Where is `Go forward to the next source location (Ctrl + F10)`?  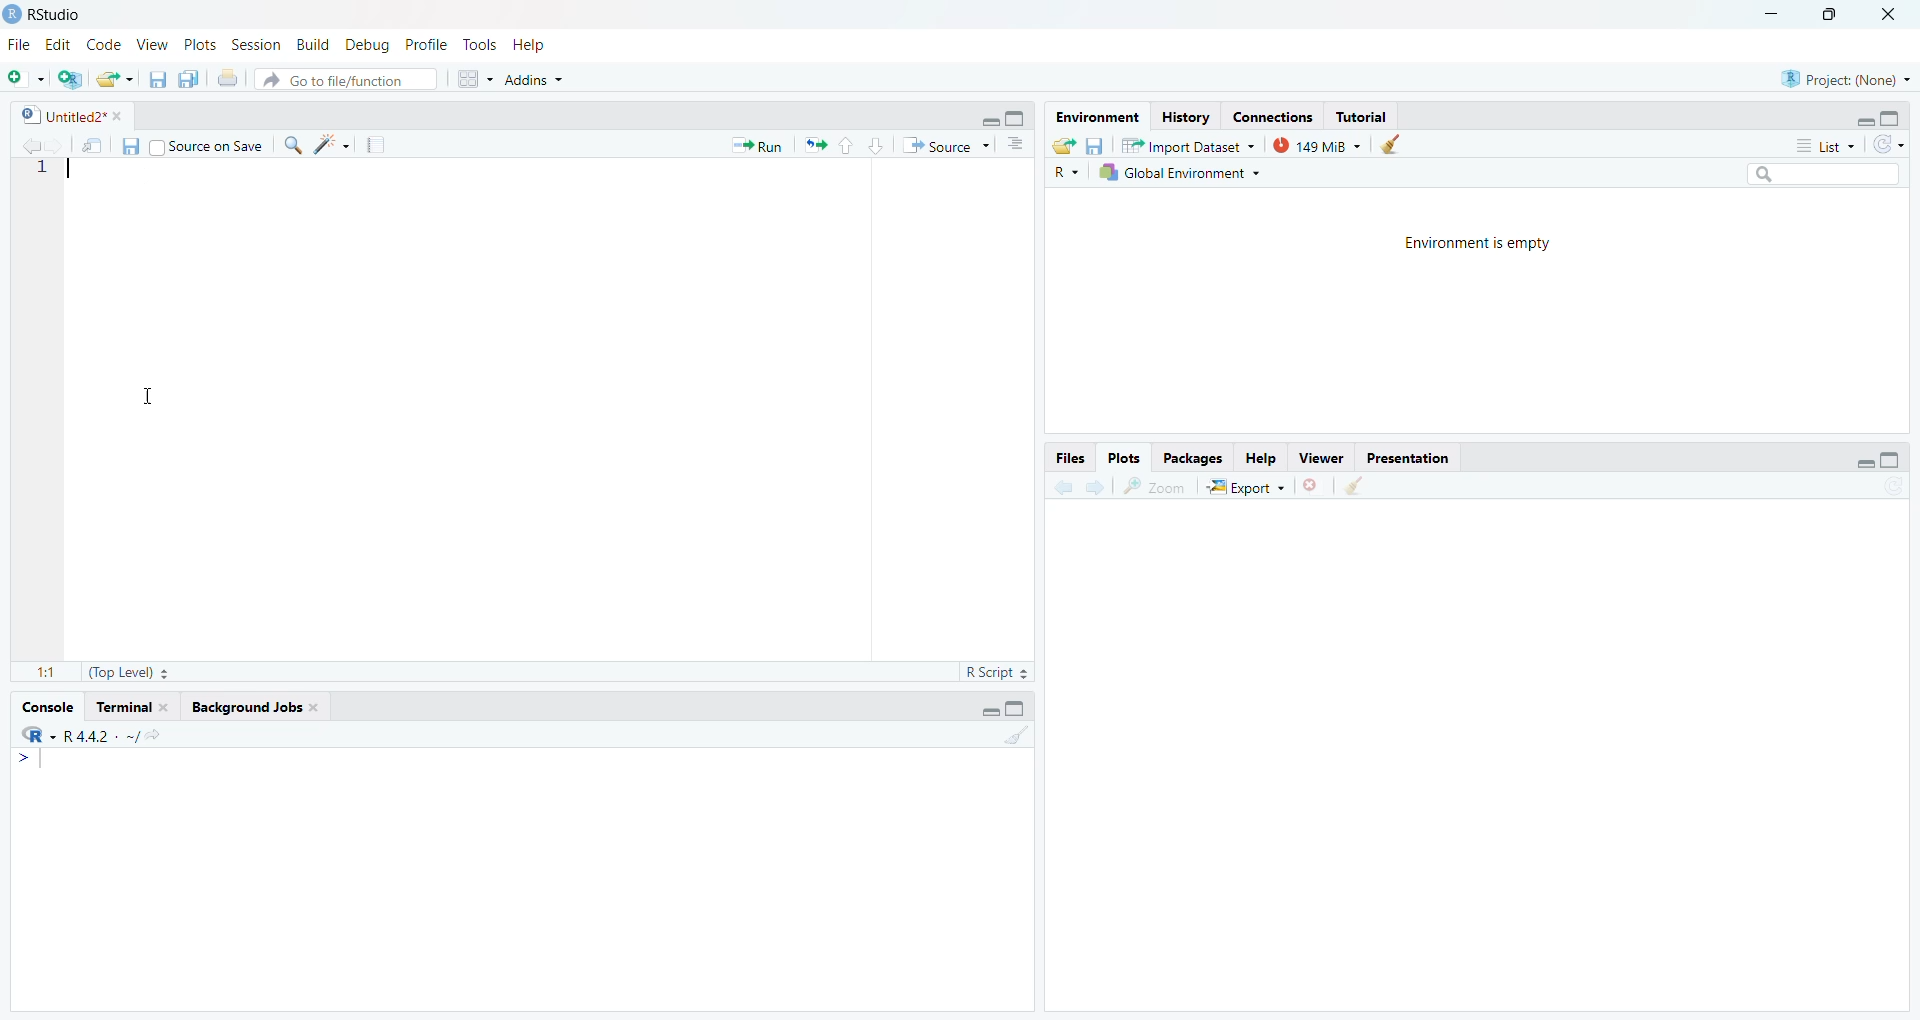
Go forward to the next source location (Ctrl + F10) is located at coordinates (1096, 487).